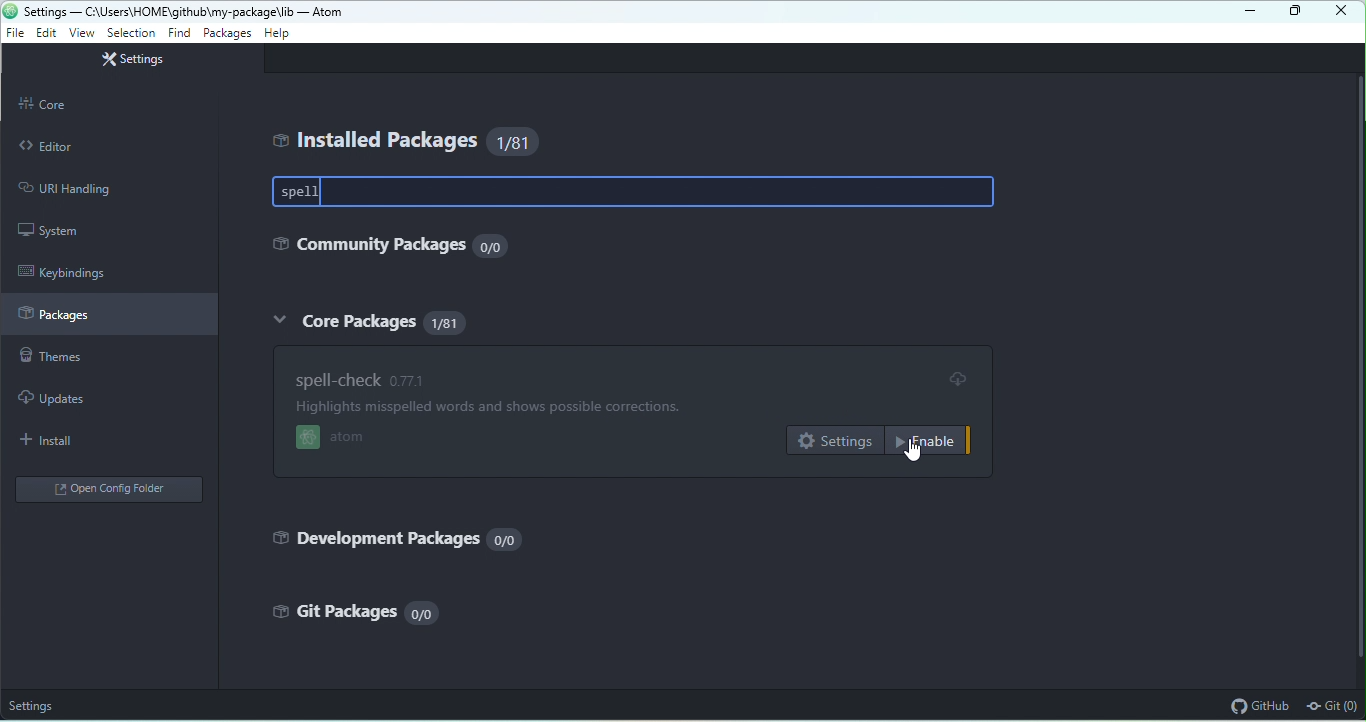  I want to click on edit, so click(46, 32).